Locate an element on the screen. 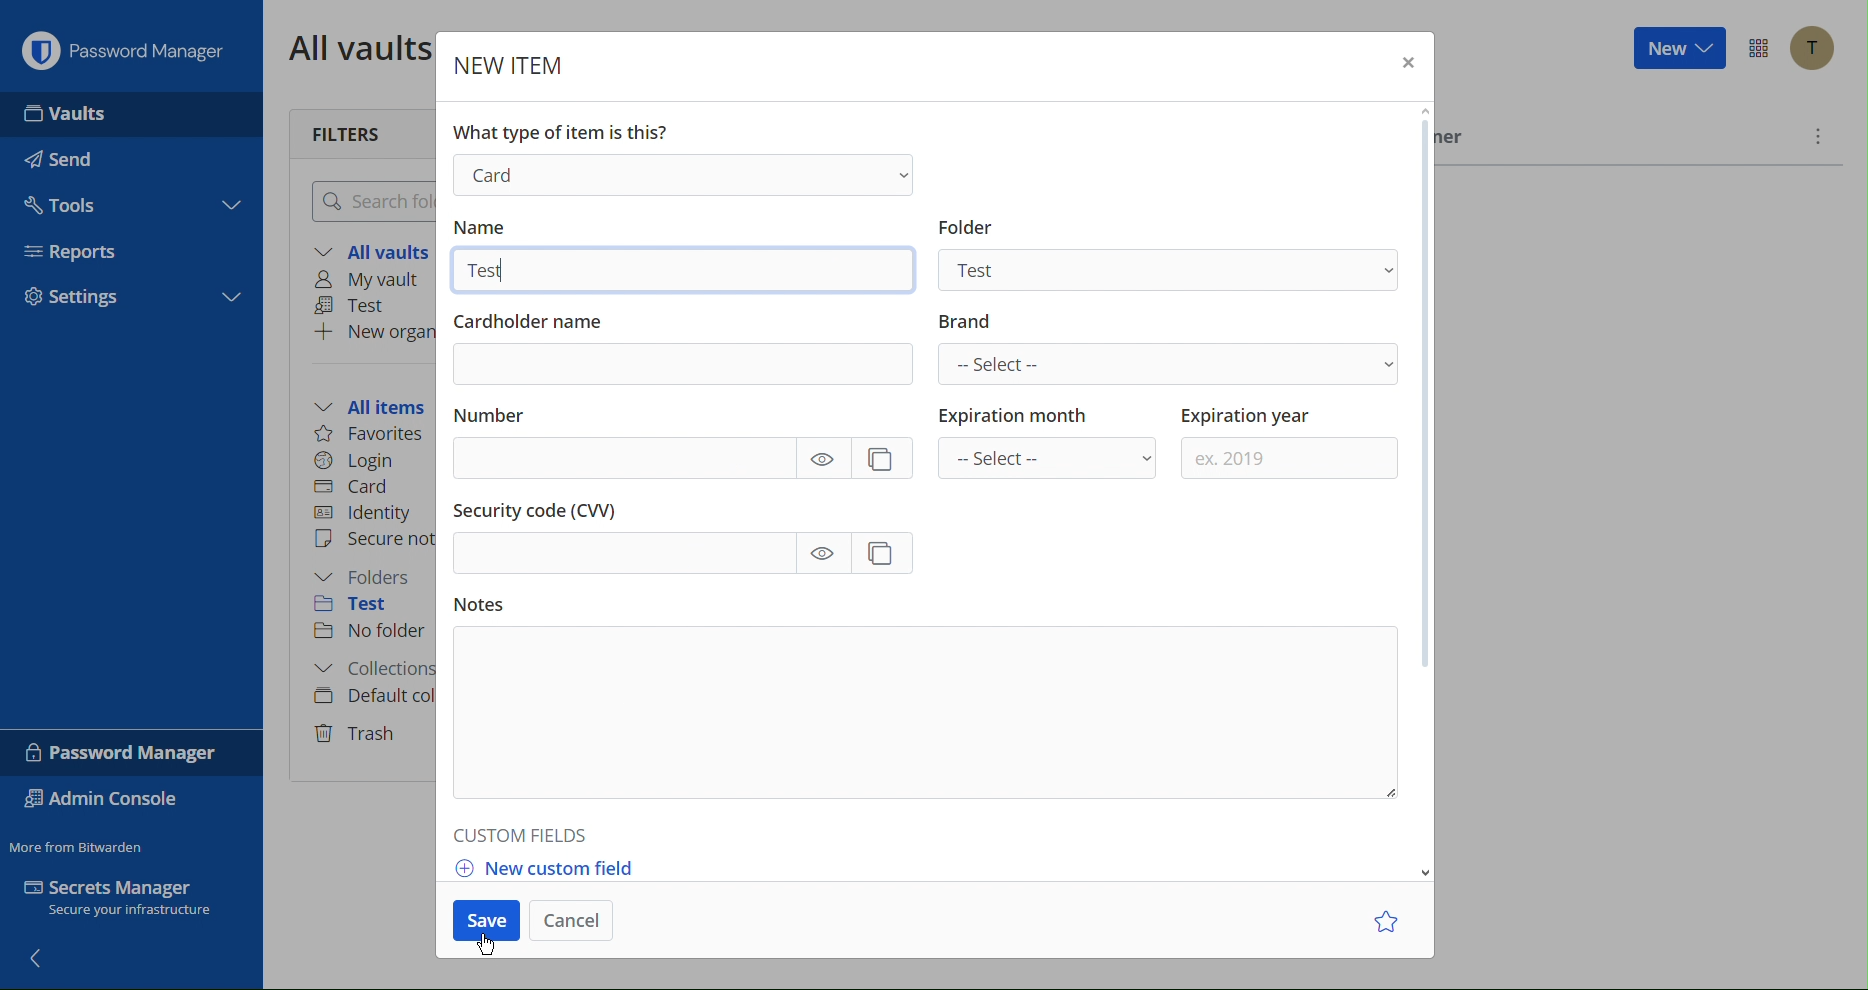 Image resolution: width=1868 pixels, height=990 pixels. Password Manager is located at coordinates (132, 753).